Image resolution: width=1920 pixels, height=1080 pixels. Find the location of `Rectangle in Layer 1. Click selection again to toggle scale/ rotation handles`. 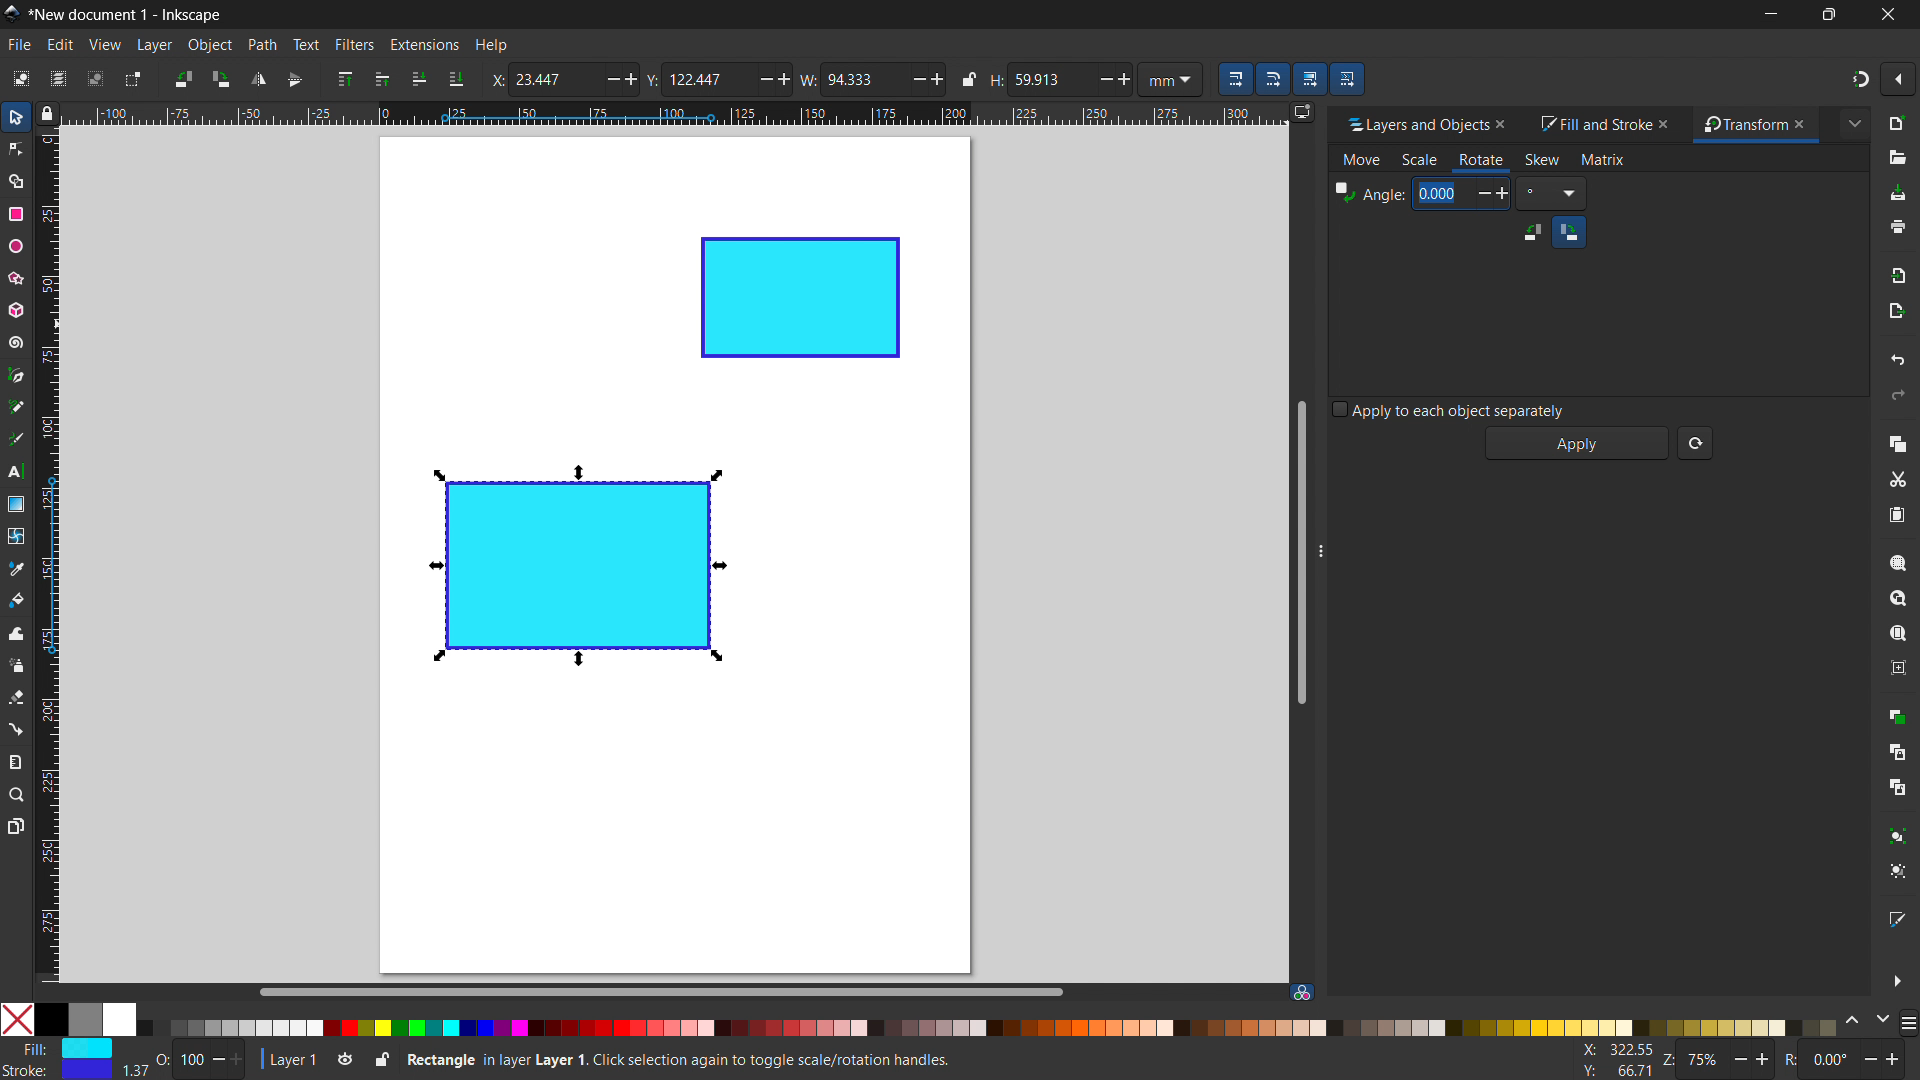

Rectangle in Layer 1. Click selection again to toggle scale/ rotation handles is located at coordinates (683, 1058).